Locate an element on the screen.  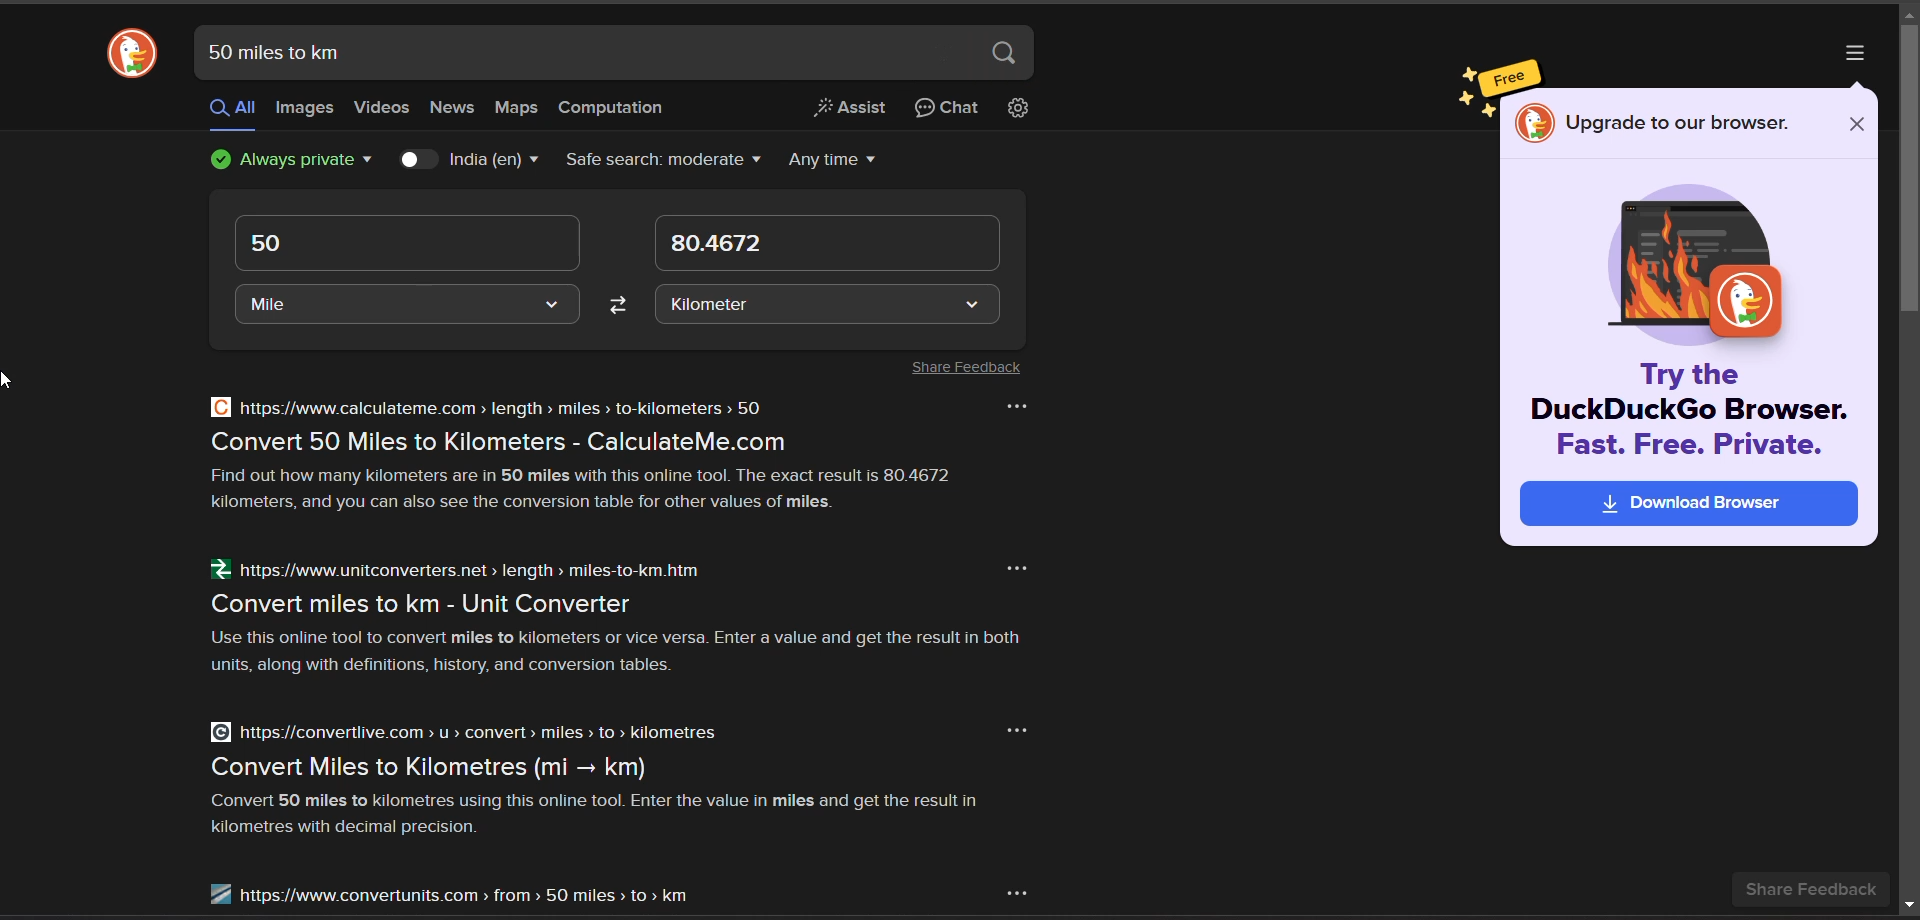
safe search filter is located at coordinates (664, 160).